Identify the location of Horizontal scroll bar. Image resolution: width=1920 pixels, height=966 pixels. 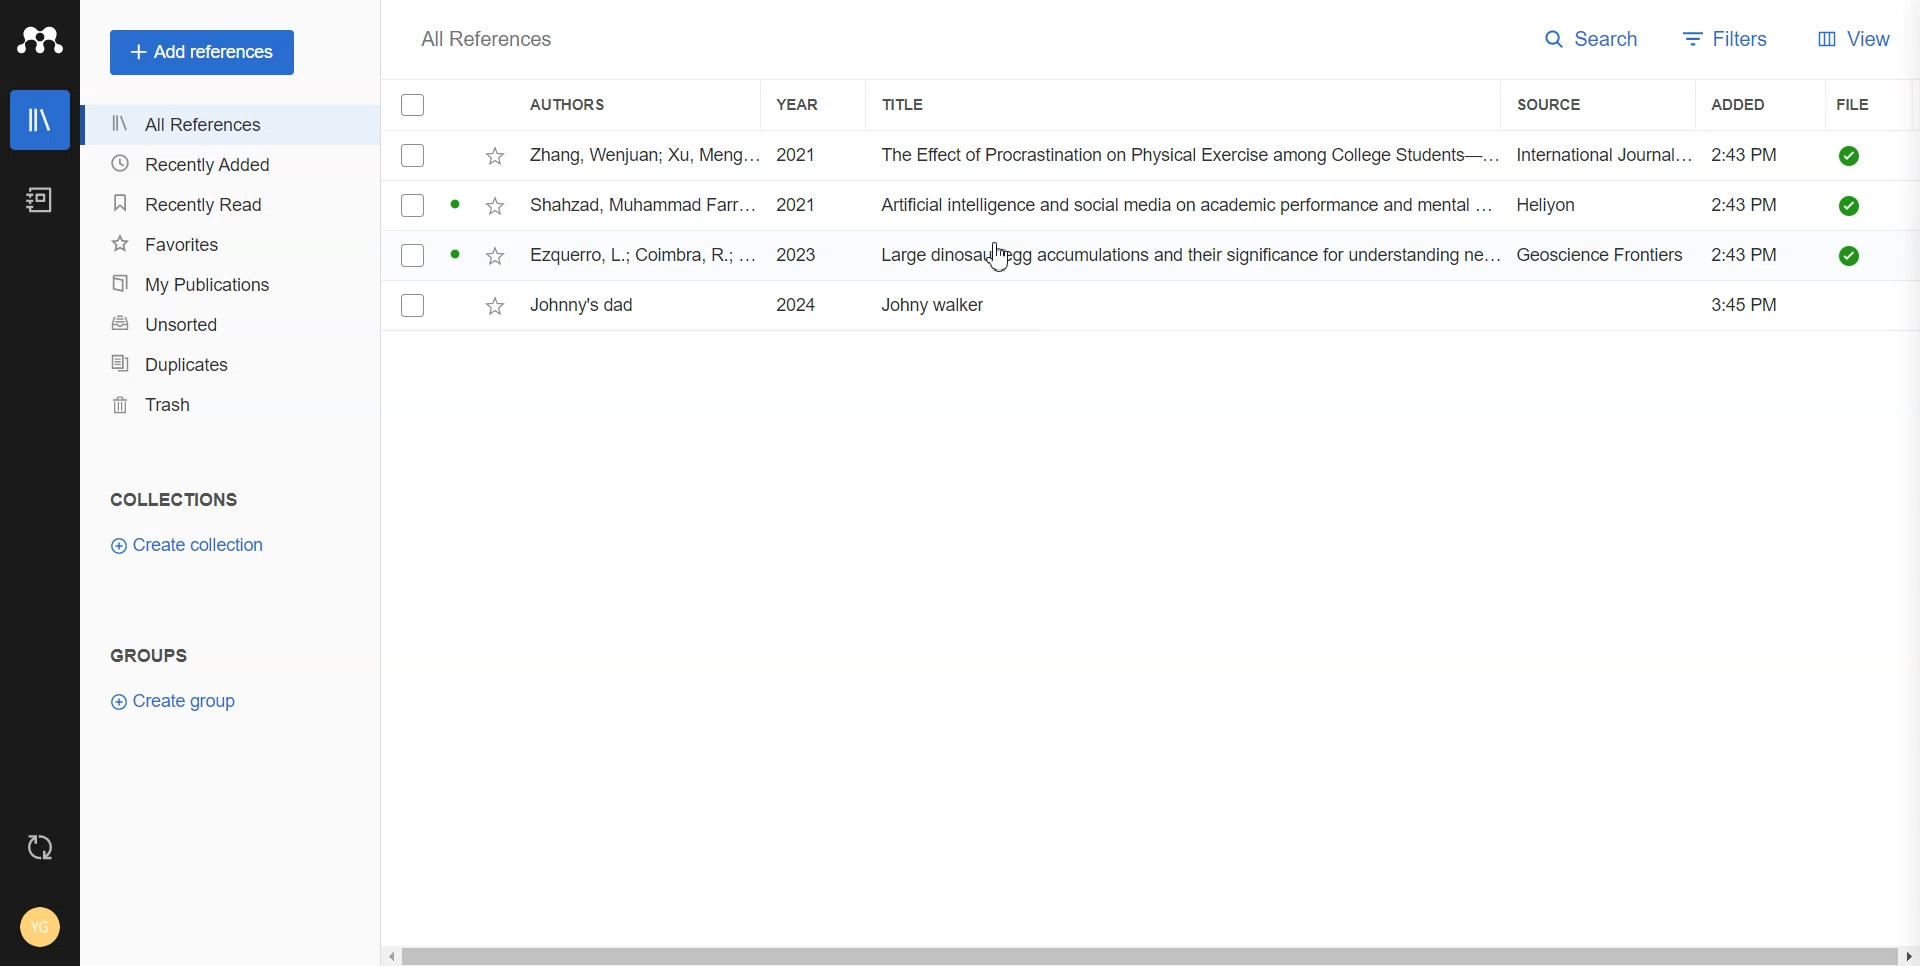
(1147, 956).